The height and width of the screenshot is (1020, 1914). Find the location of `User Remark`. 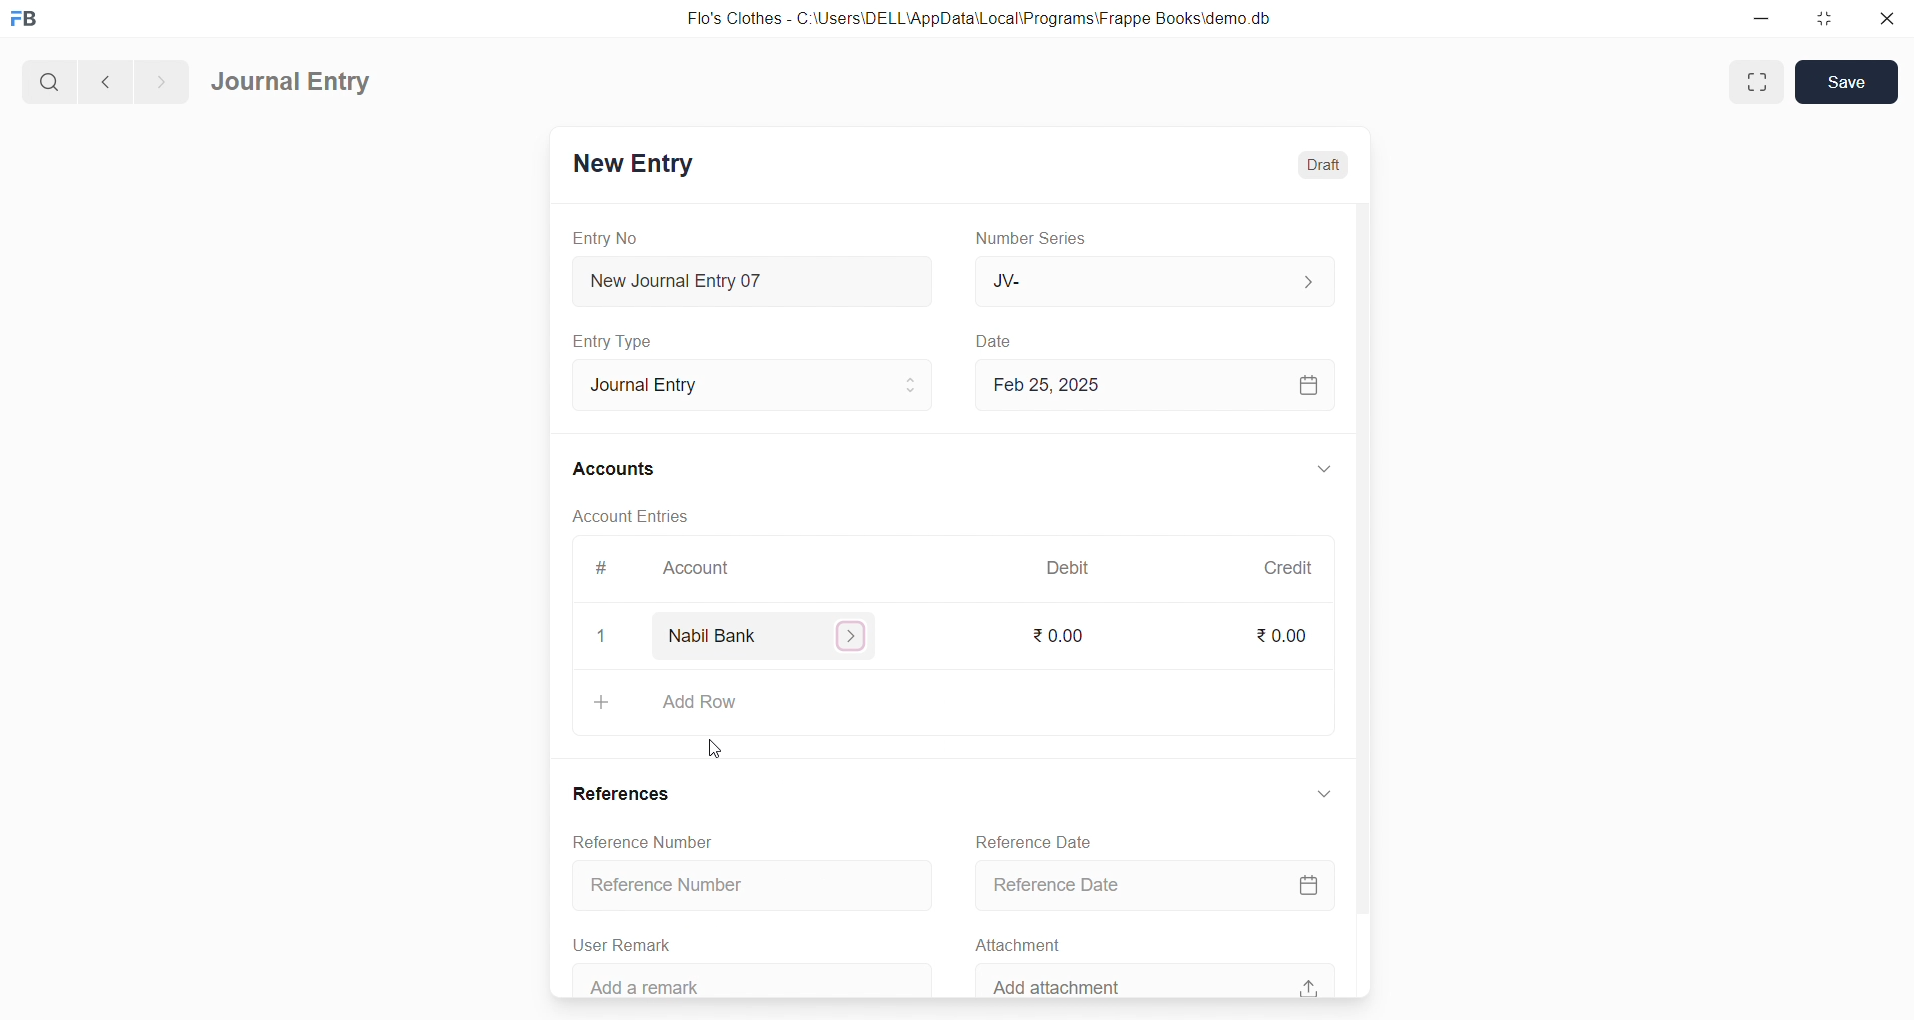

User Remark is located at coordinates (628, 941).